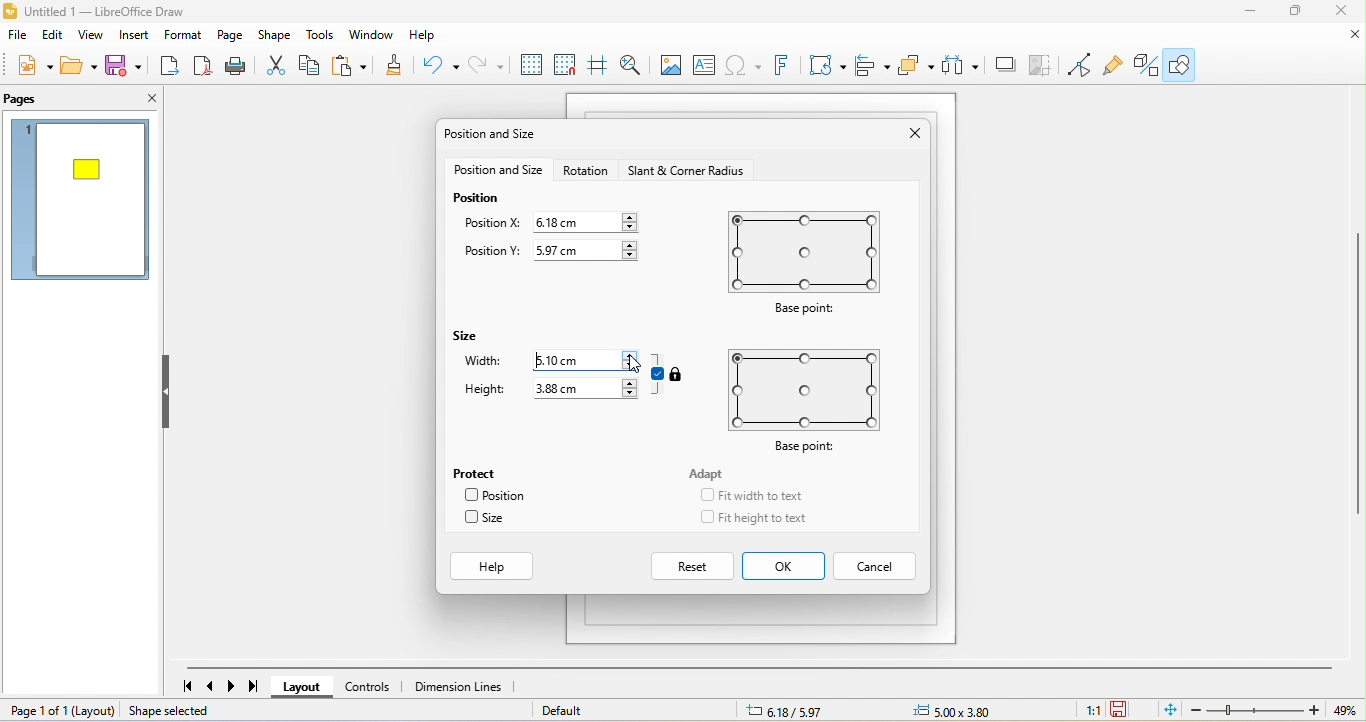  Describe the element at coordinates (168, 394) in the screenshot. I see `hide` at that location.